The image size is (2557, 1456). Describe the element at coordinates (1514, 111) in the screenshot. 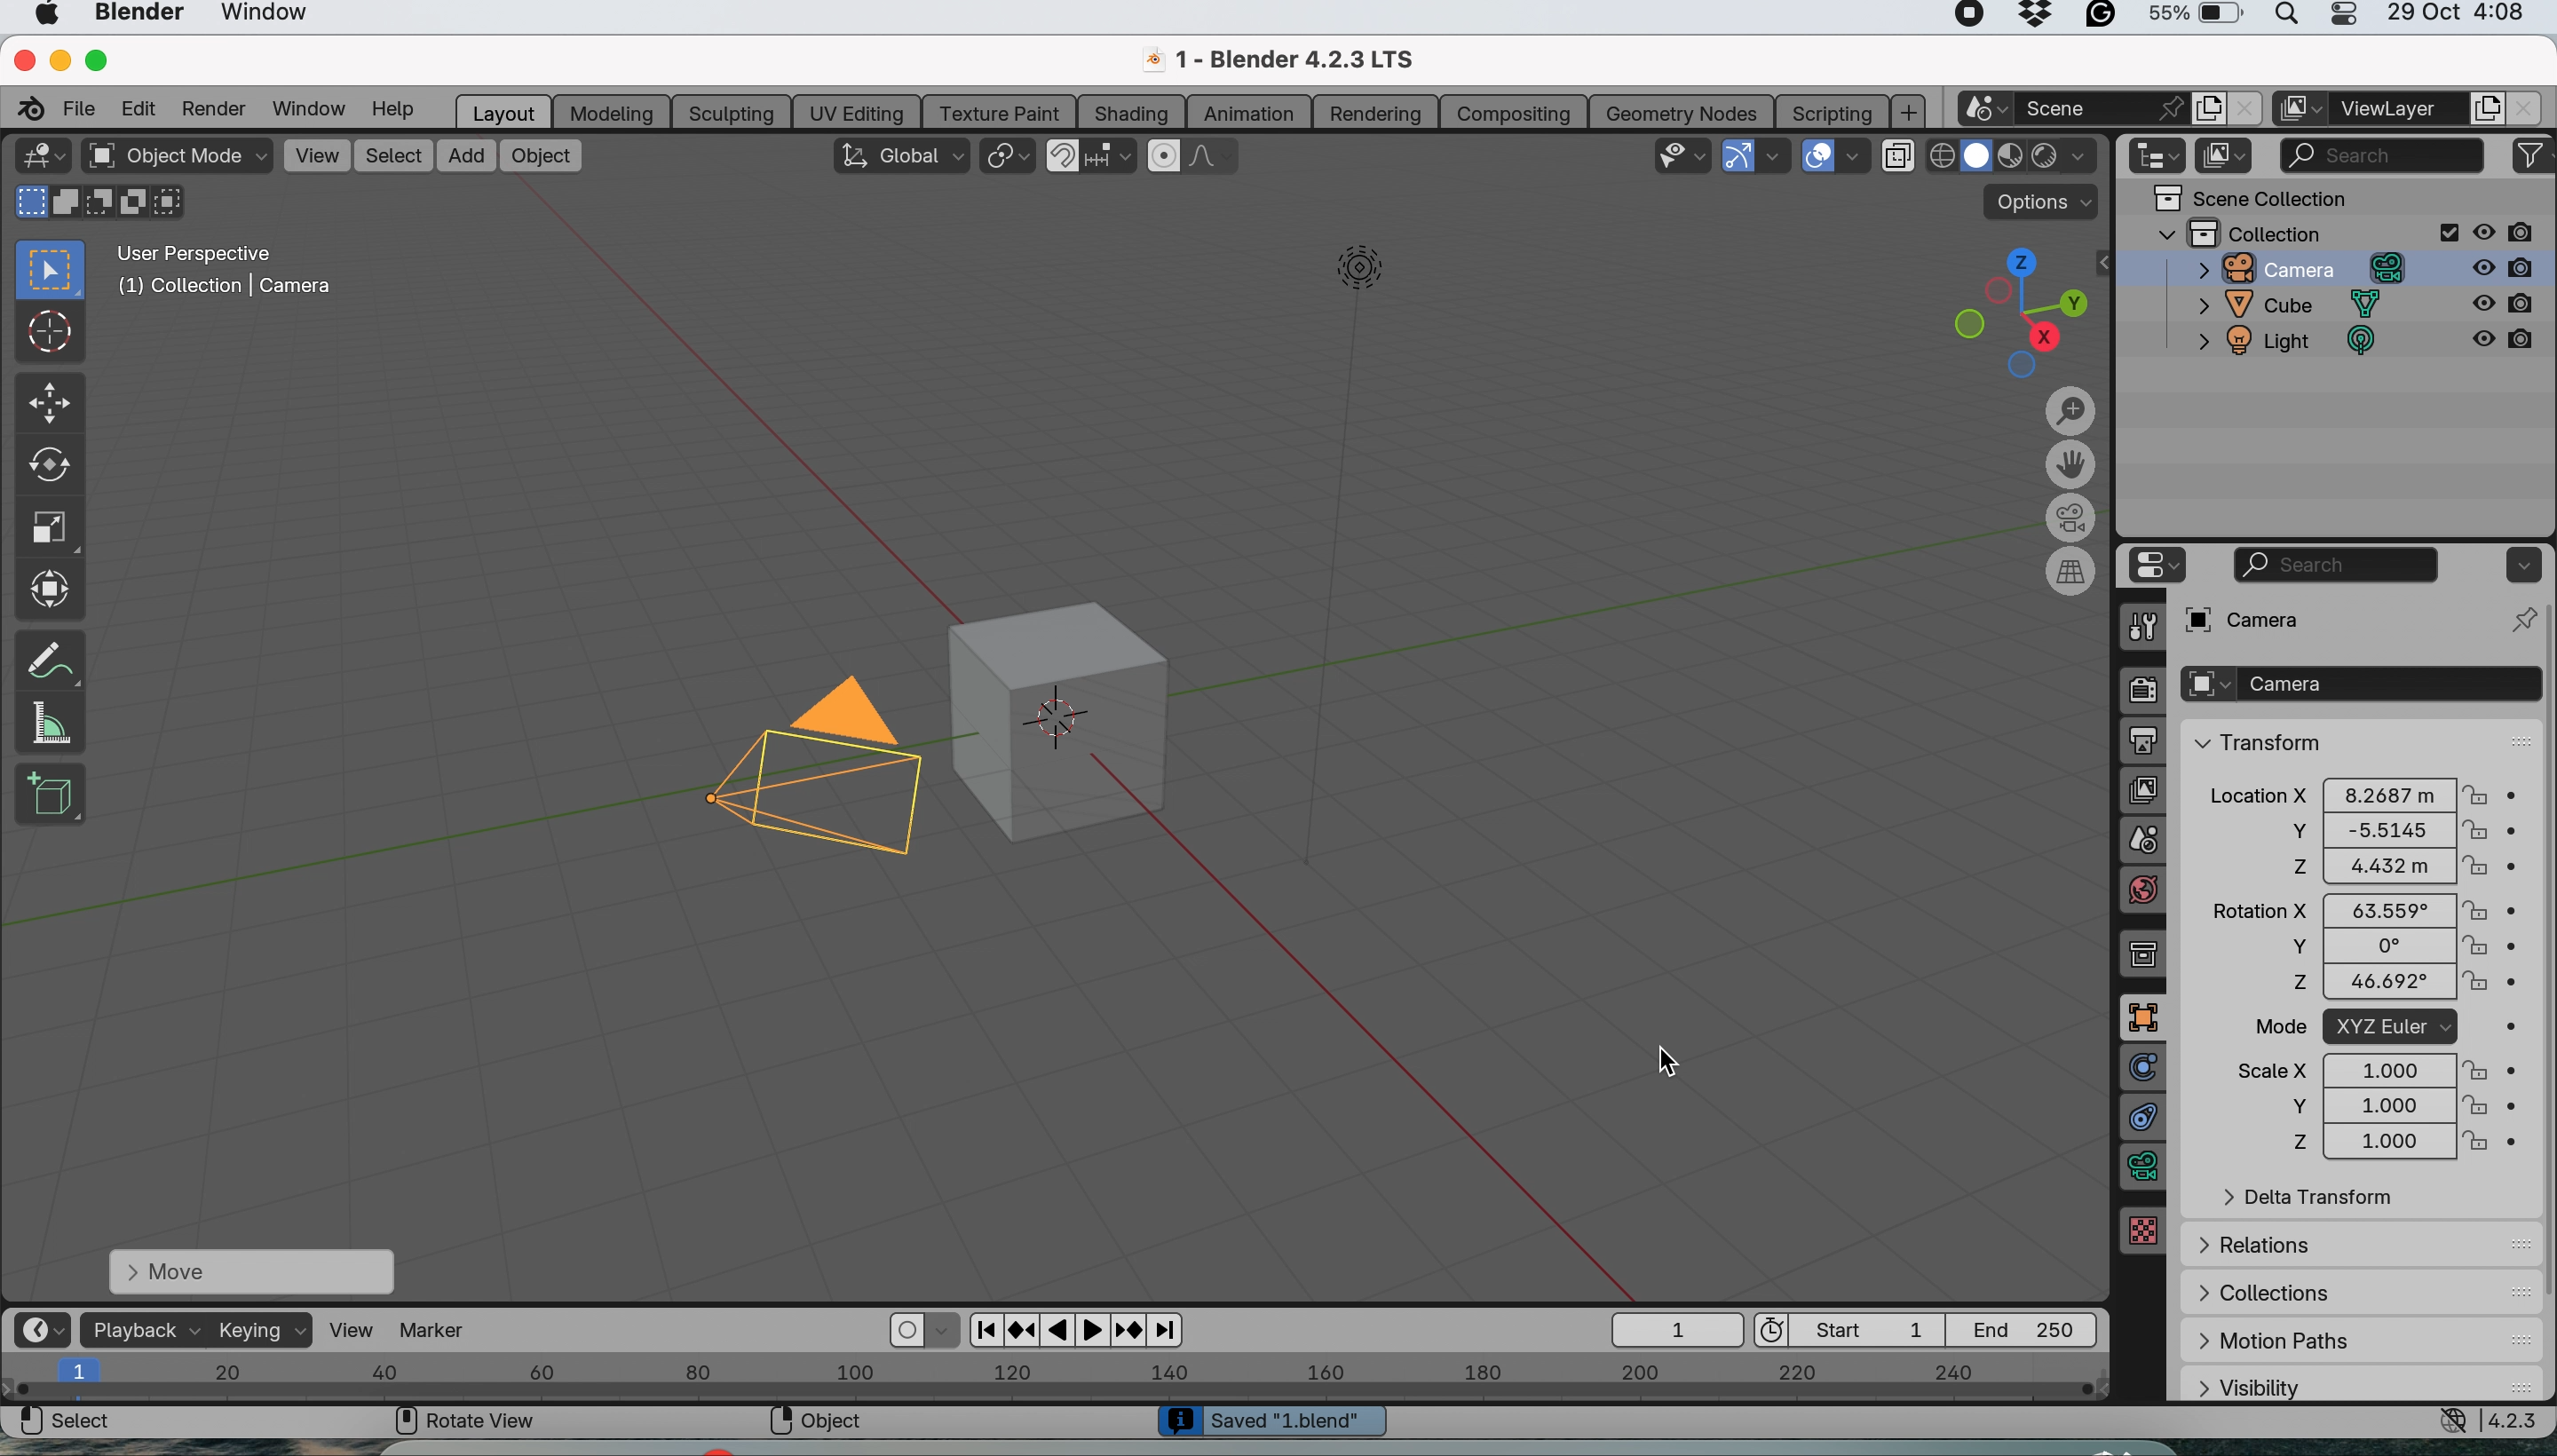

I see `compositing` at that location.